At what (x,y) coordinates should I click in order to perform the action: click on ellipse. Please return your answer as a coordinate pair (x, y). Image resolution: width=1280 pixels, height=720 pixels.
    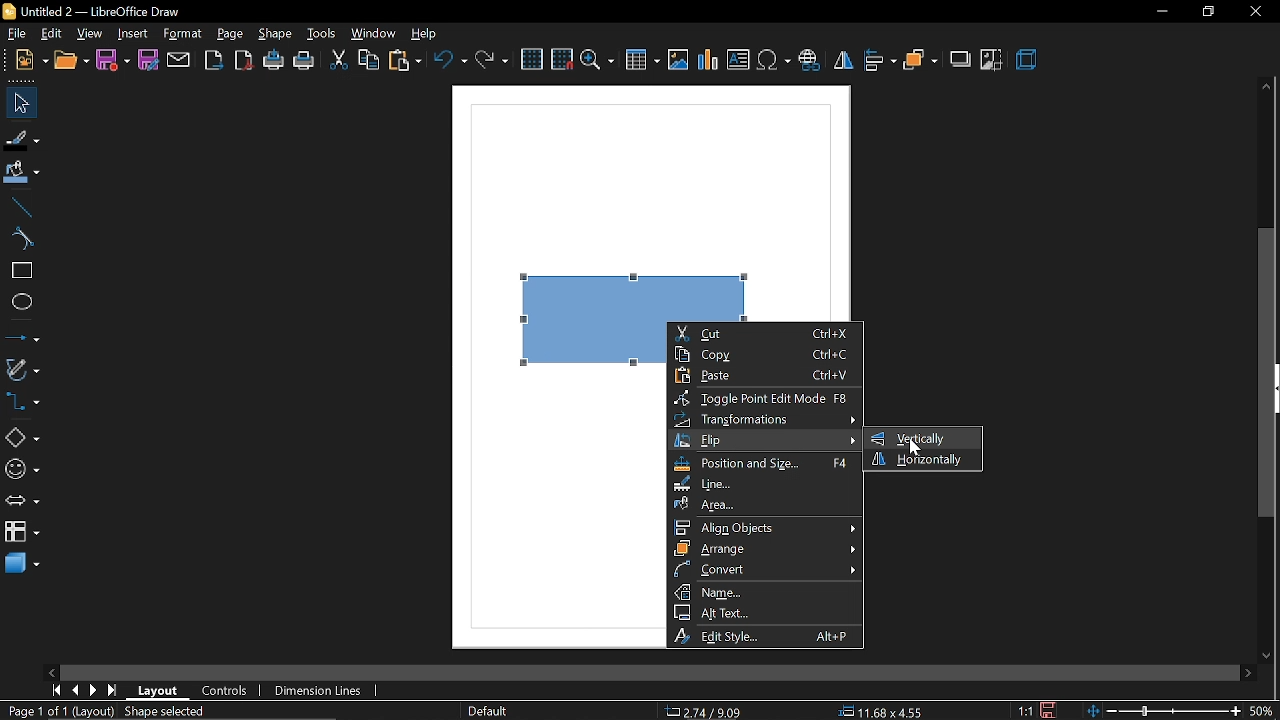
    Looking at the image, I should click on (21, 304).